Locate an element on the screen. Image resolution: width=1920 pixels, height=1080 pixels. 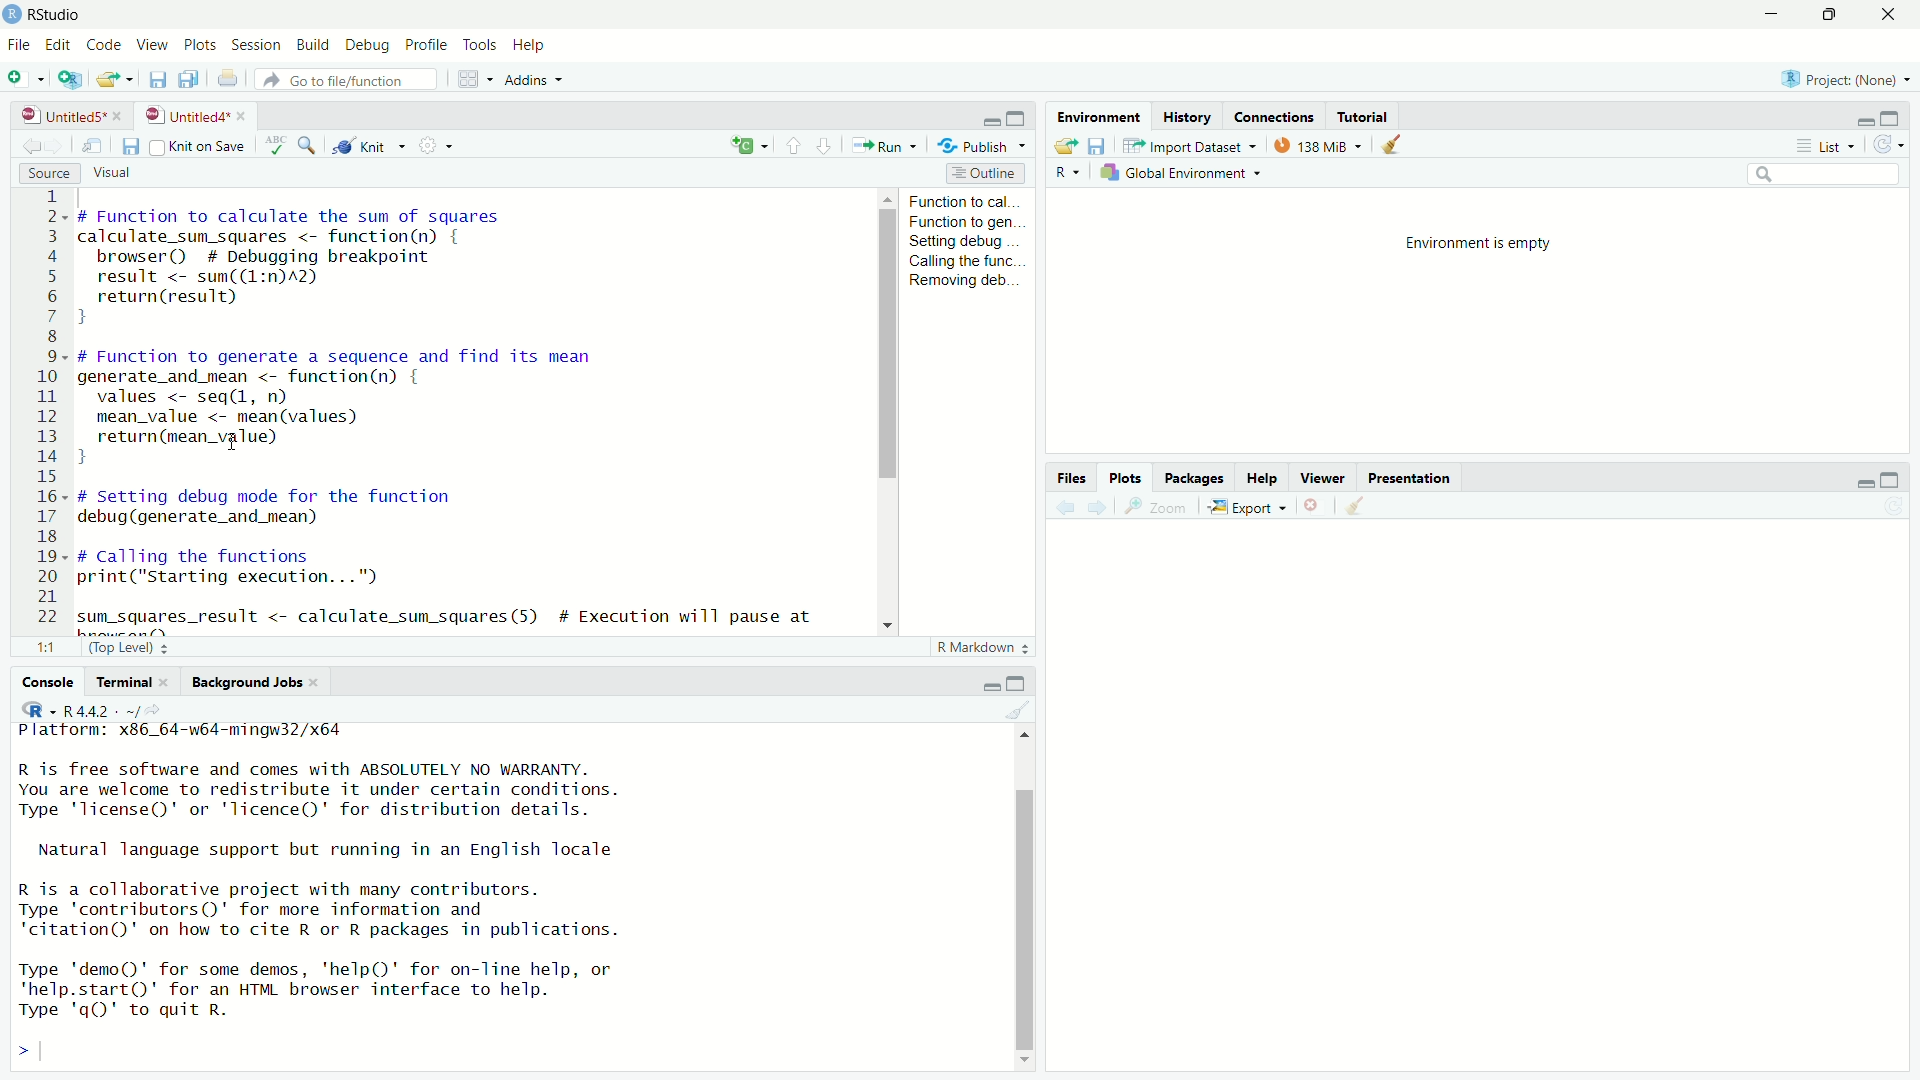
view is located at coordinates (156, 43).